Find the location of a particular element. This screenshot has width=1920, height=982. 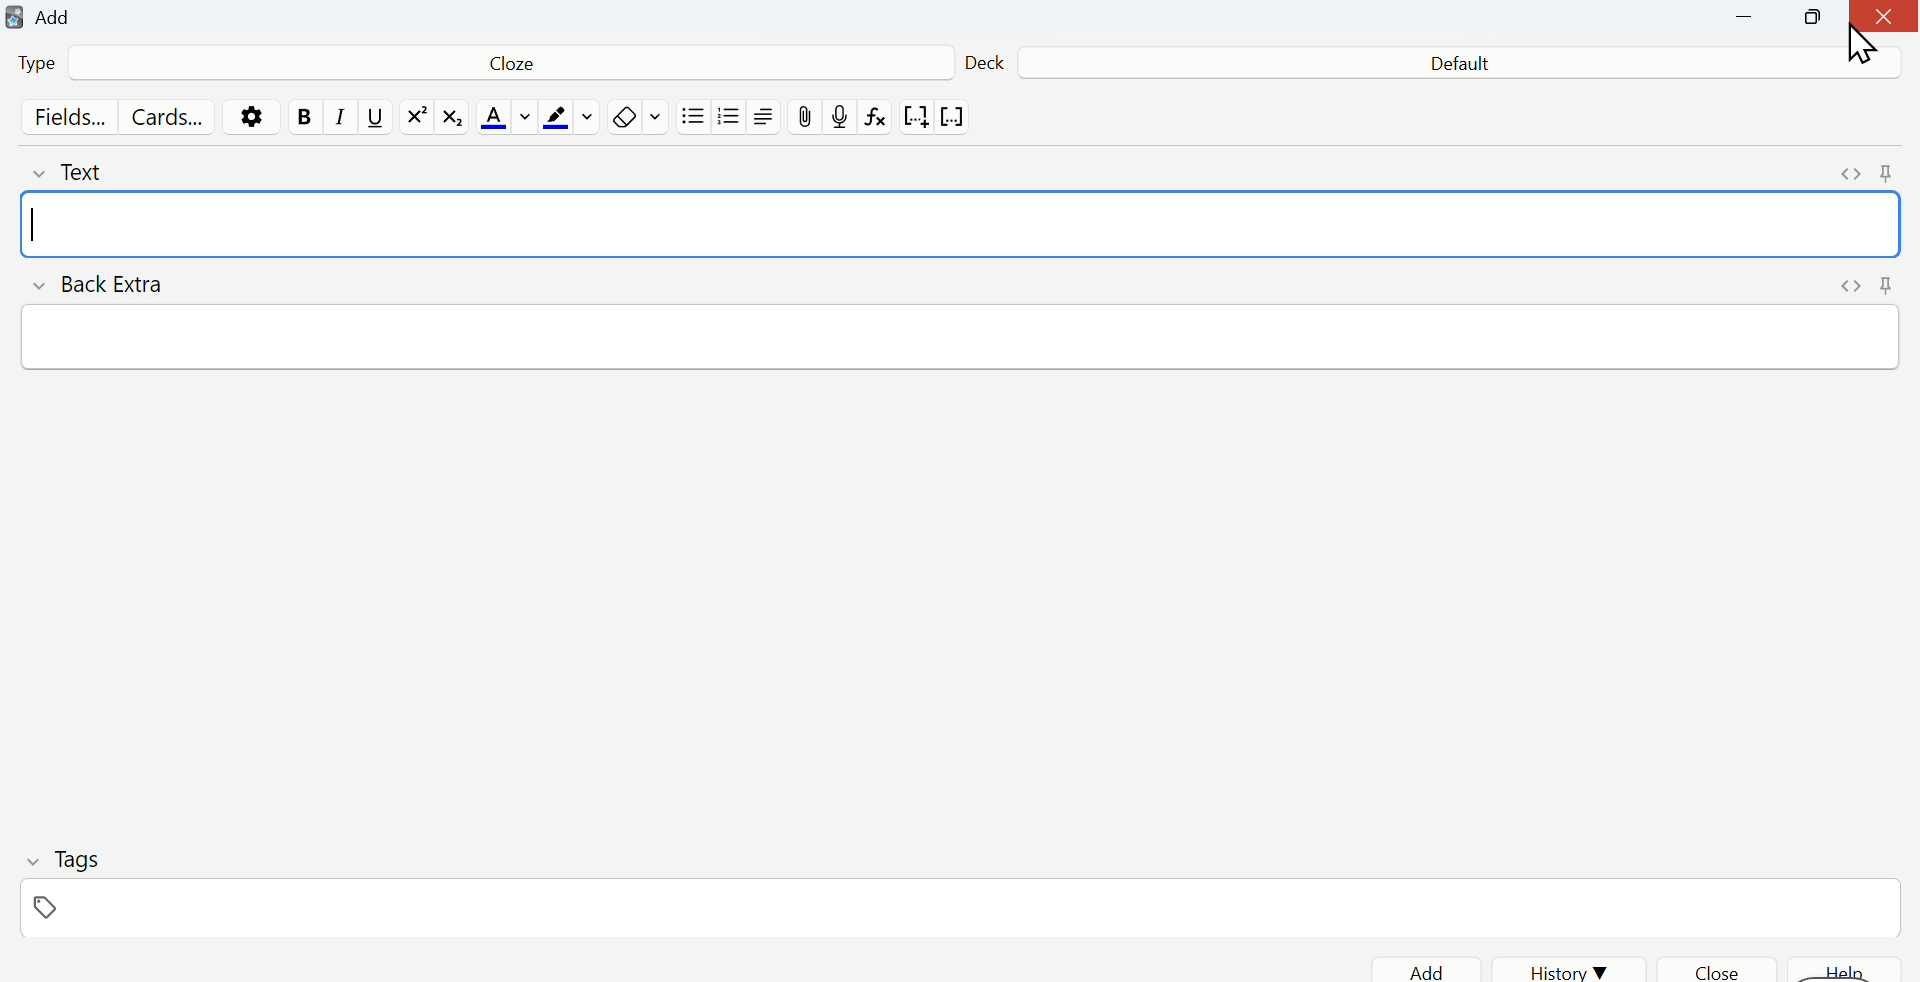

Align is located at coordinates (769, 119).